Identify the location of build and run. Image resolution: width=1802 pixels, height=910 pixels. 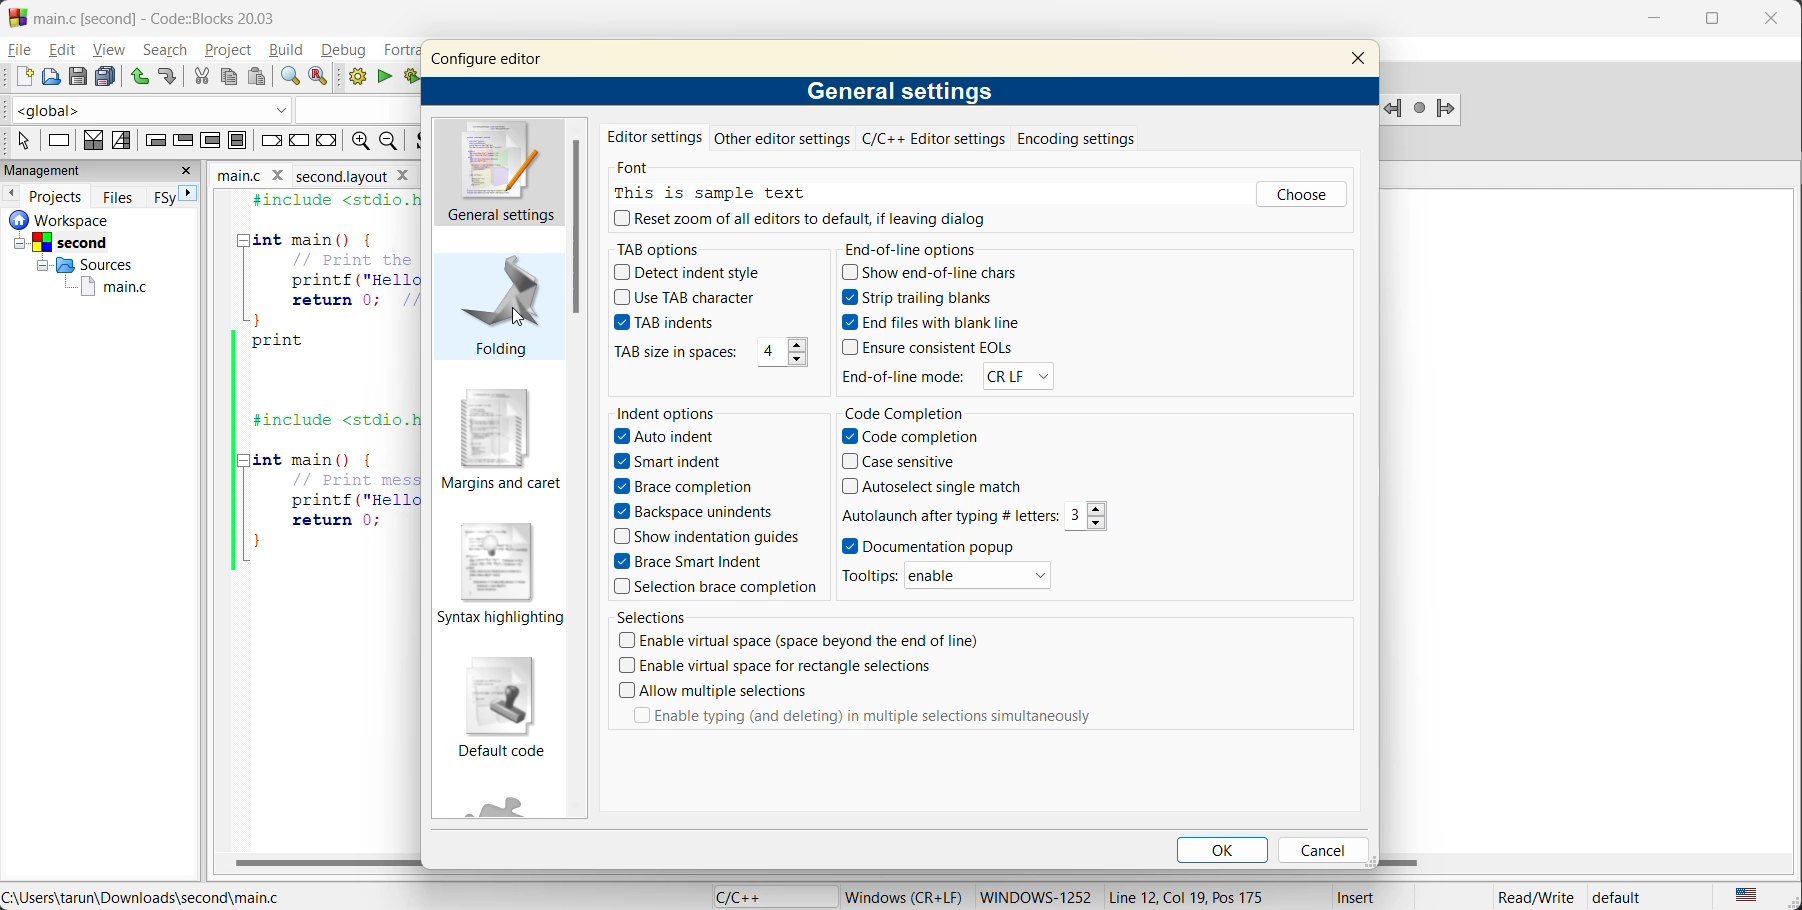
(409, 77).